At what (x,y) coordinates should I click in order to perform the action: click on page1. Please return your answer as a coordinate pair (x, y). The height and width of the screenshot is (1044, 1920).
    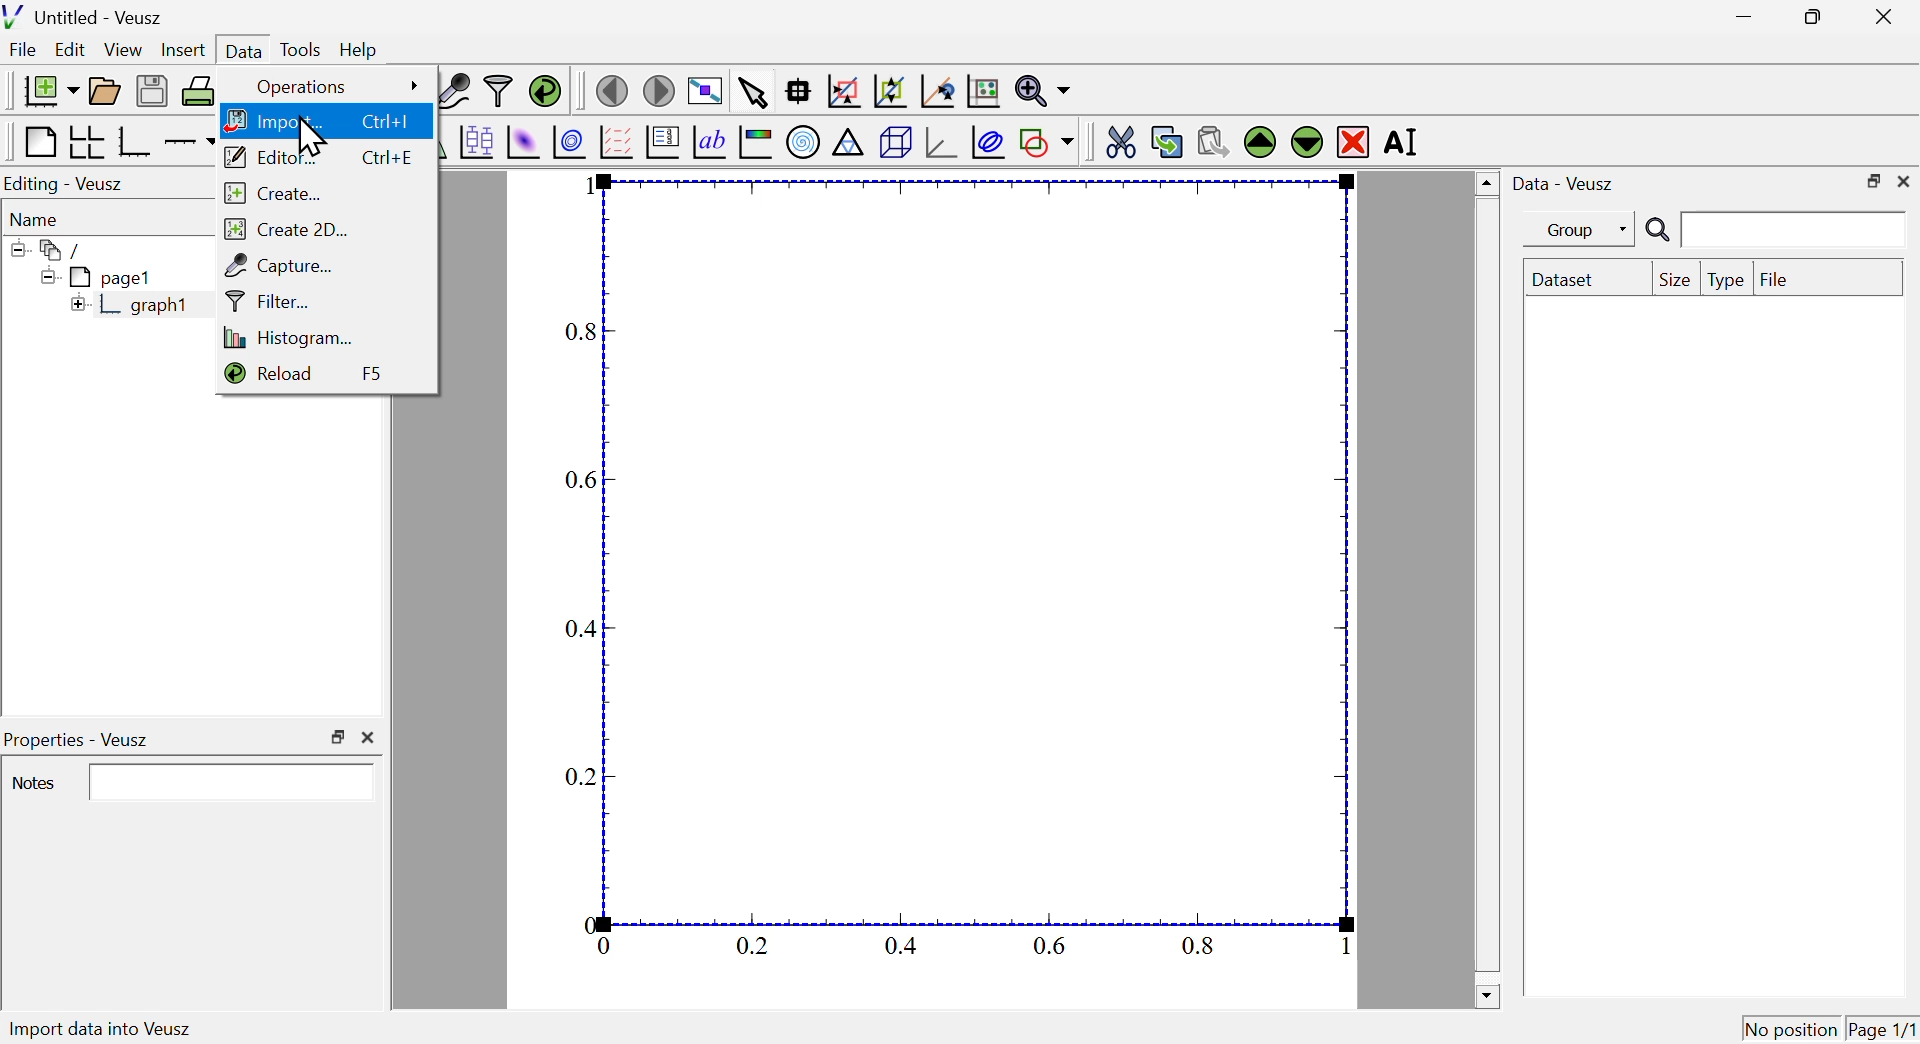
    Looking at the image, I should click on (99, 277).